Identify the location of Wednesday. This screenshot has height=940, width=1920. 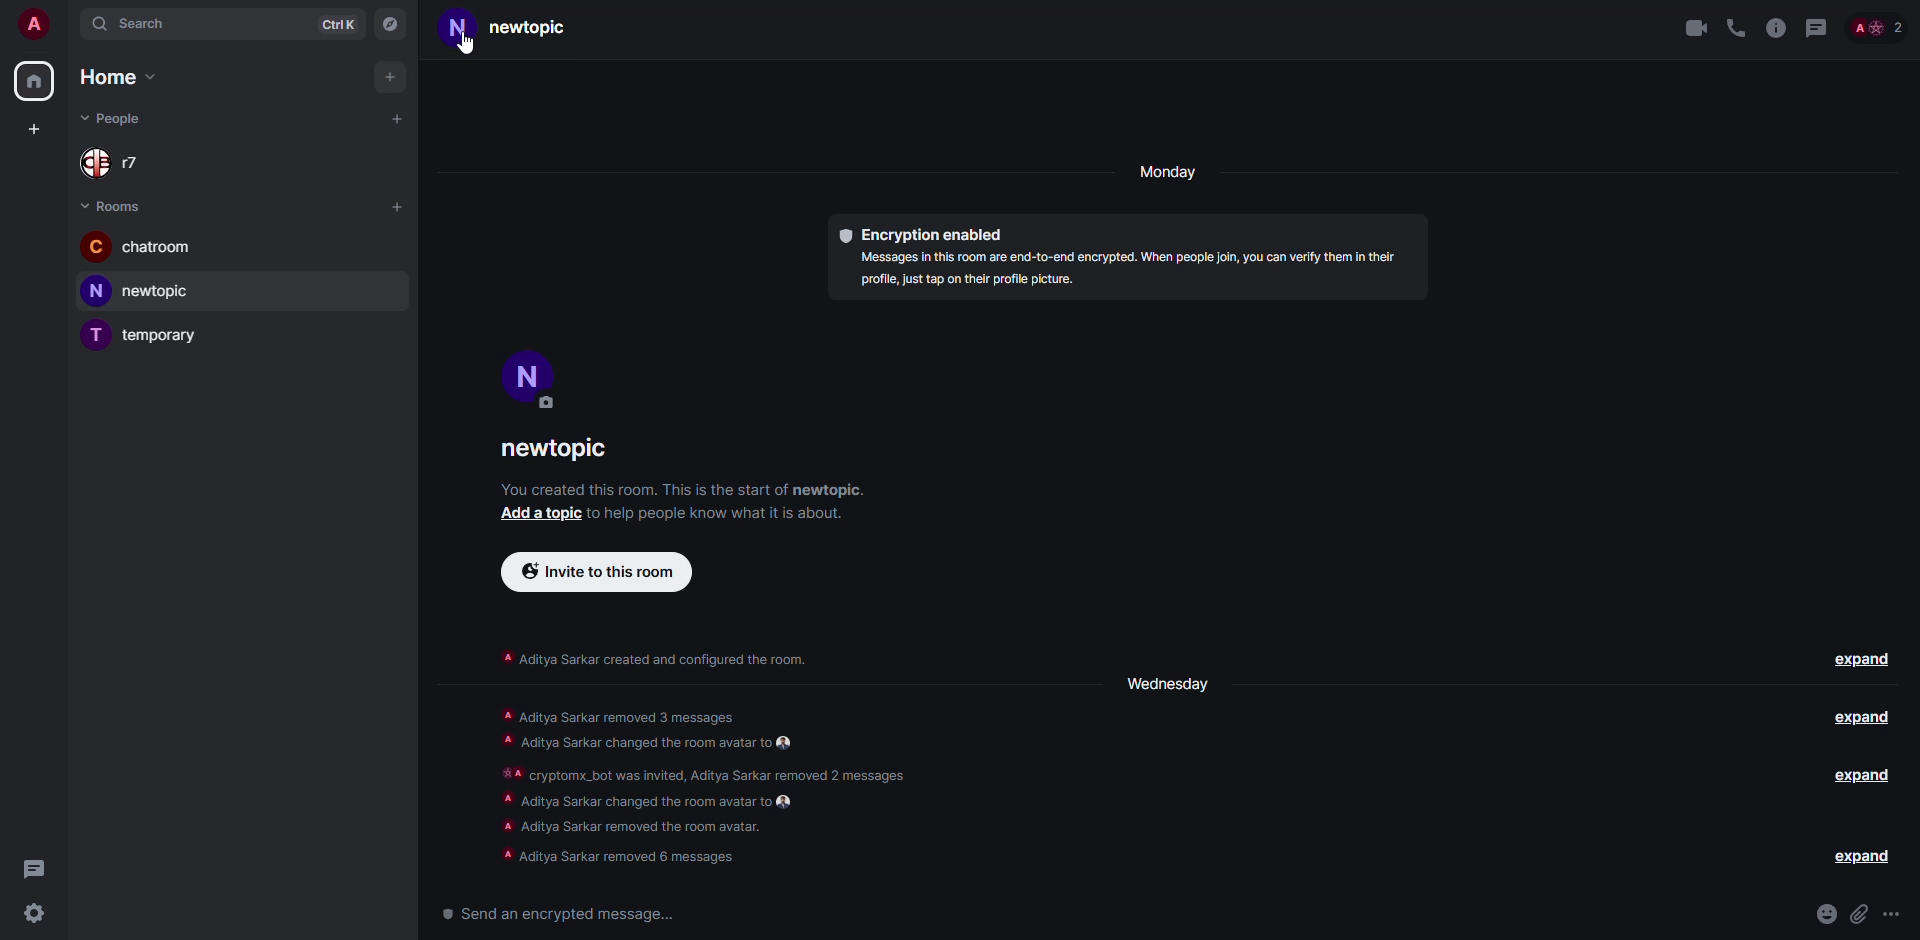
(1164, 684).